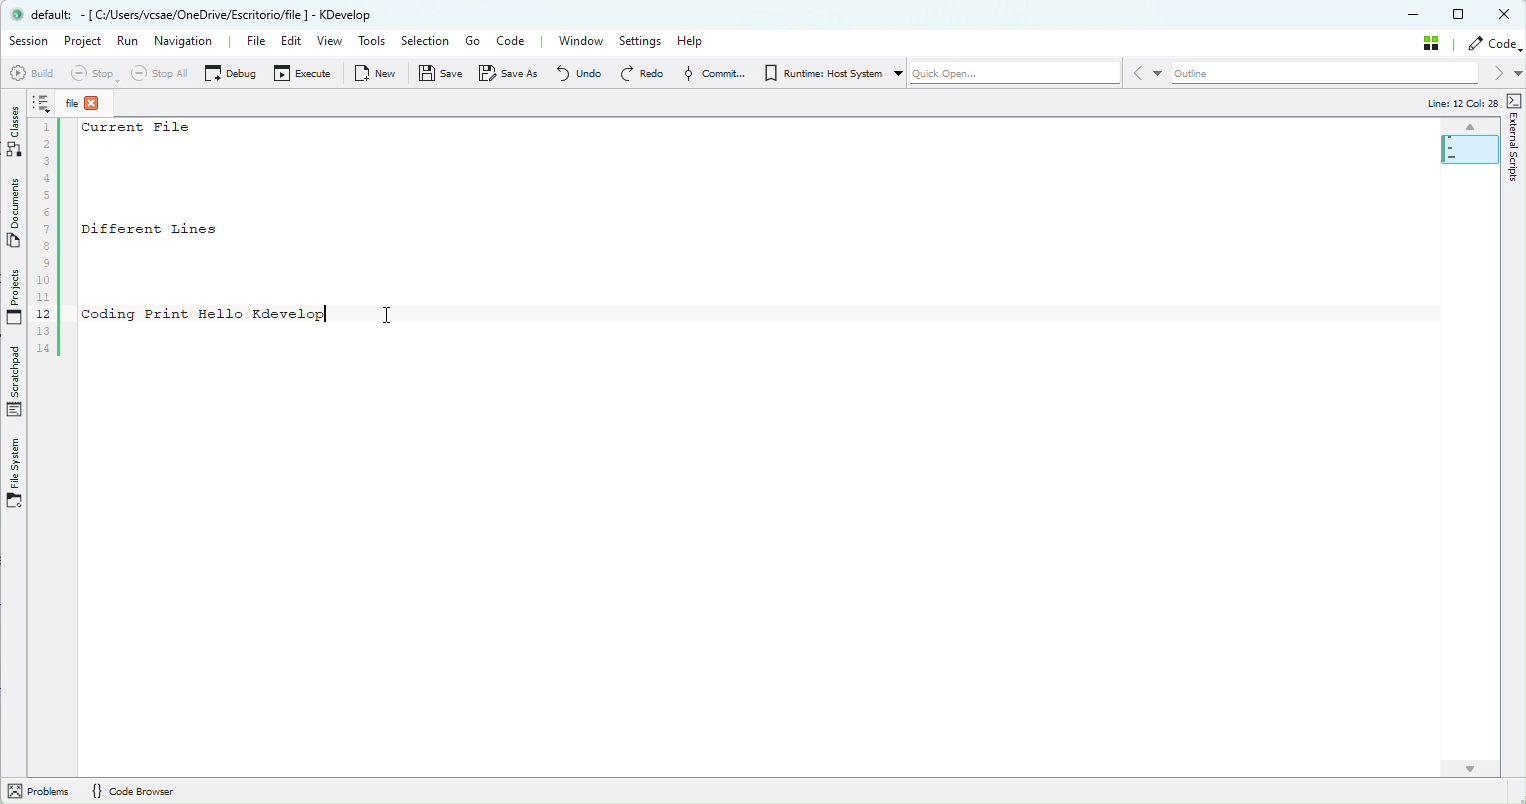 The height and width of the screenshot is (804, 1526). What do you see at coordinates (304, 73) in the screenshot?
I see `Execute` at bounding box center [304, 73].